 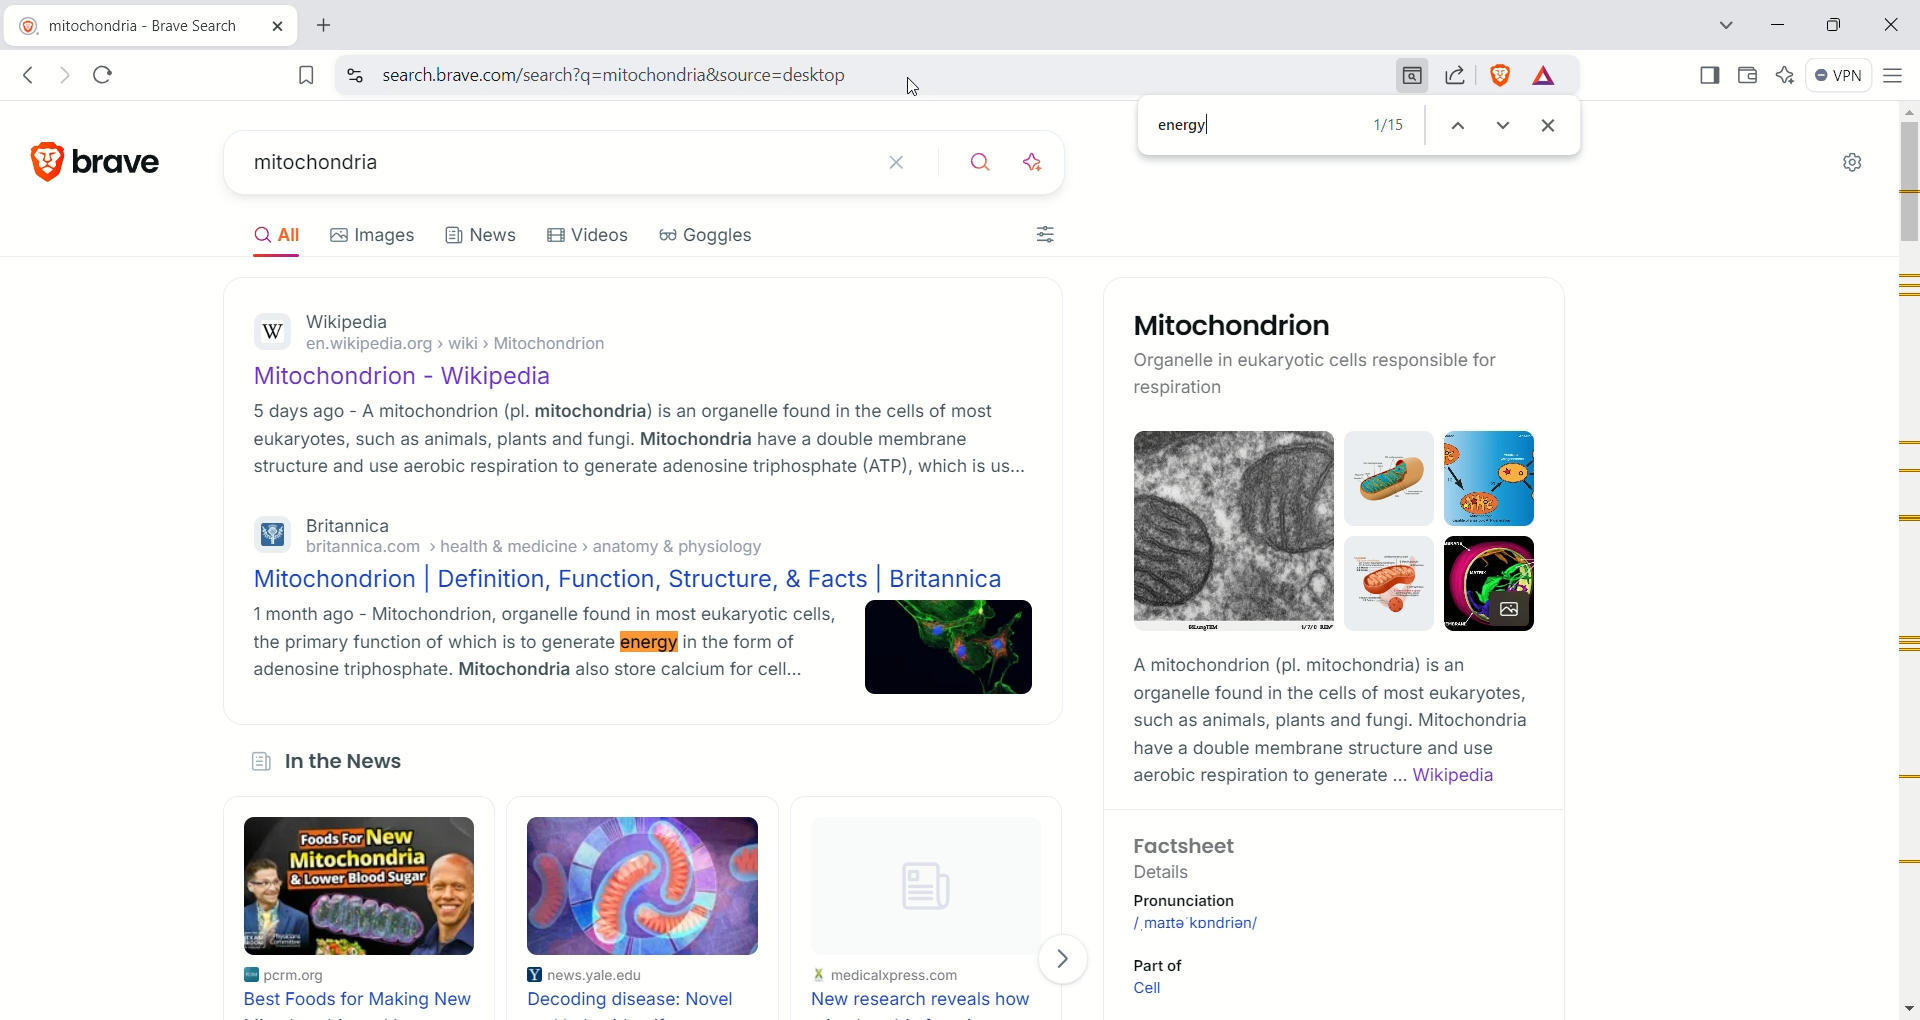 I want to click on bookmark, so click(x=308, y=76).